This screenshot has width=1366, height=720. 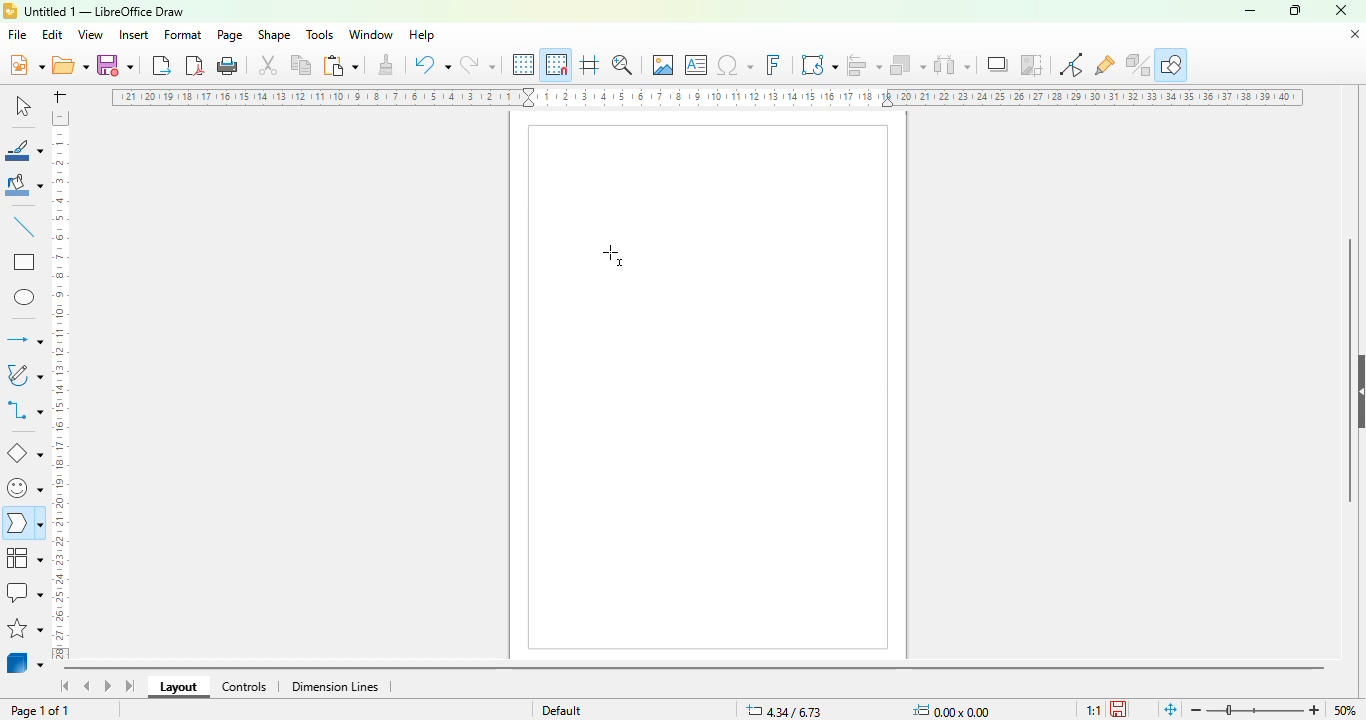 What do you see at coordinates (1071, 64) in the screenshot?
I see `toggle point edit mode` at bounding box center [1071, 64].